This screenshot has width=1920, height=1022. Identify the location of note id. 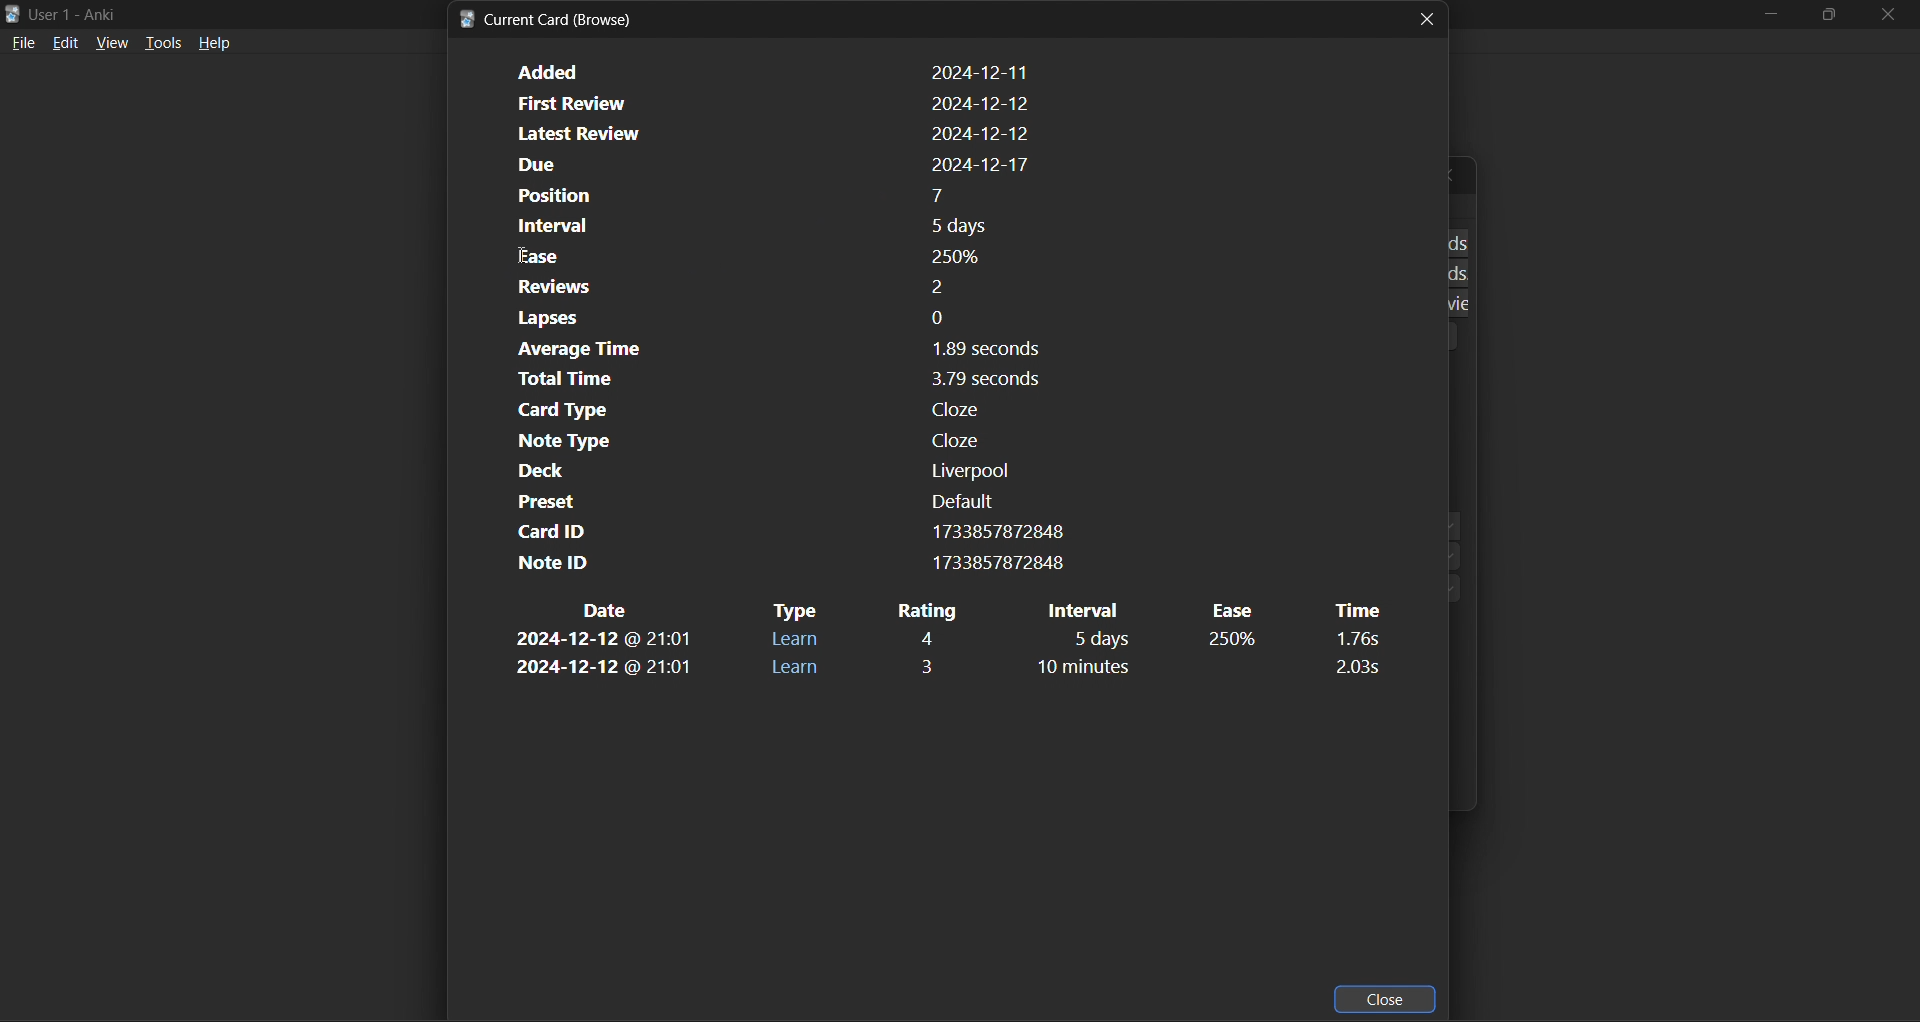
(784, 563).